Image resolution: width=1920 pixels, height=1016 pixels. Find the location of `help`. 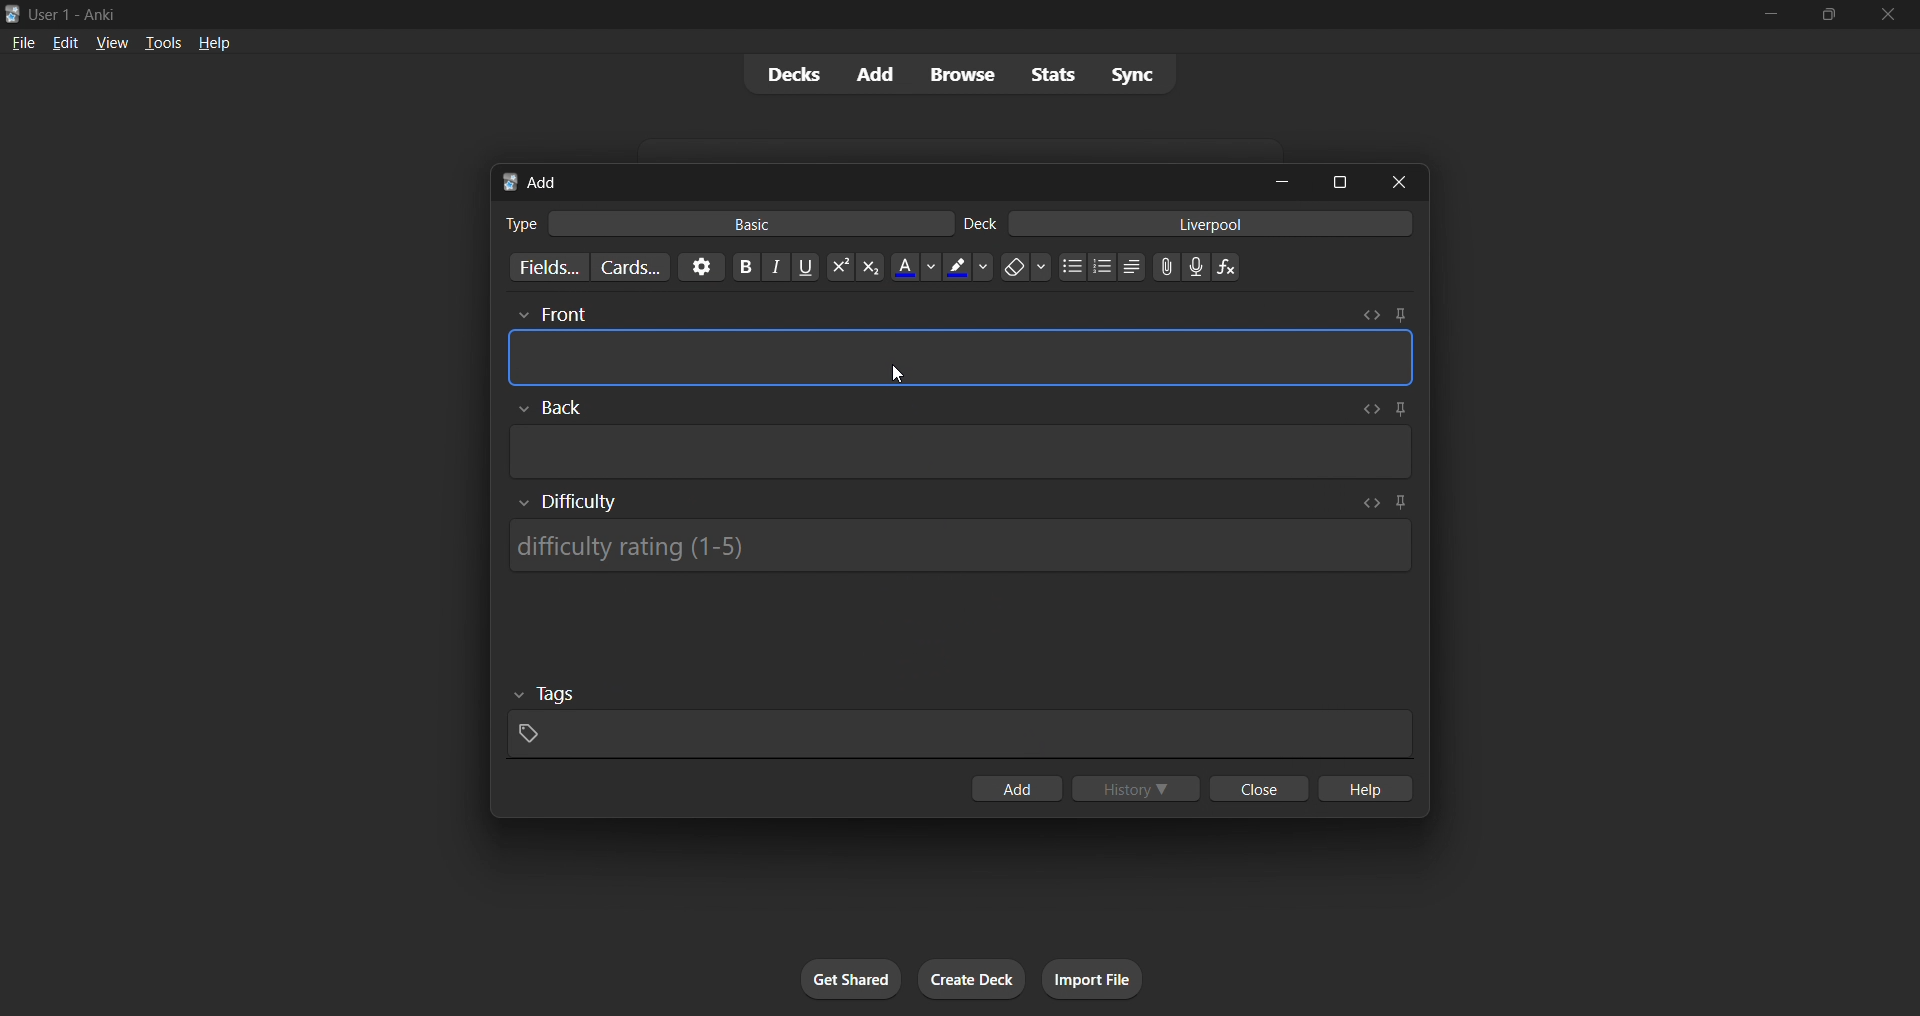

help is located at coordinates (1363, 788).